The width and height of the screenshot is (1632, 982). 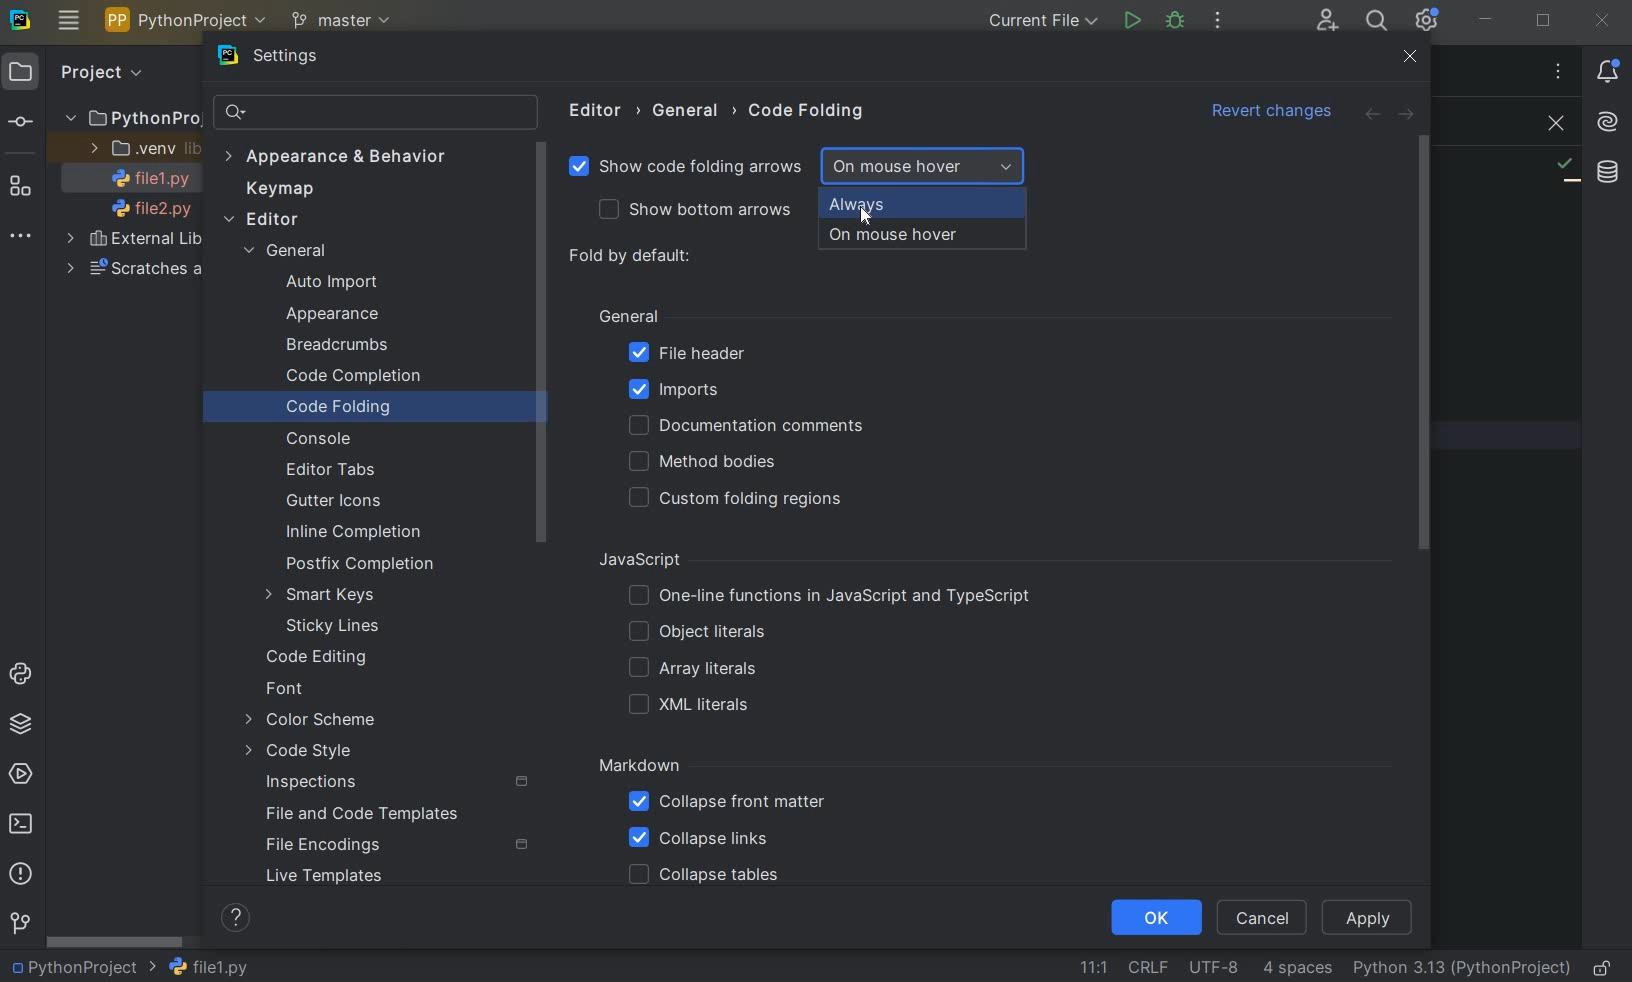 I want to click on CODE FOLDING, so click(x=362, y=409).